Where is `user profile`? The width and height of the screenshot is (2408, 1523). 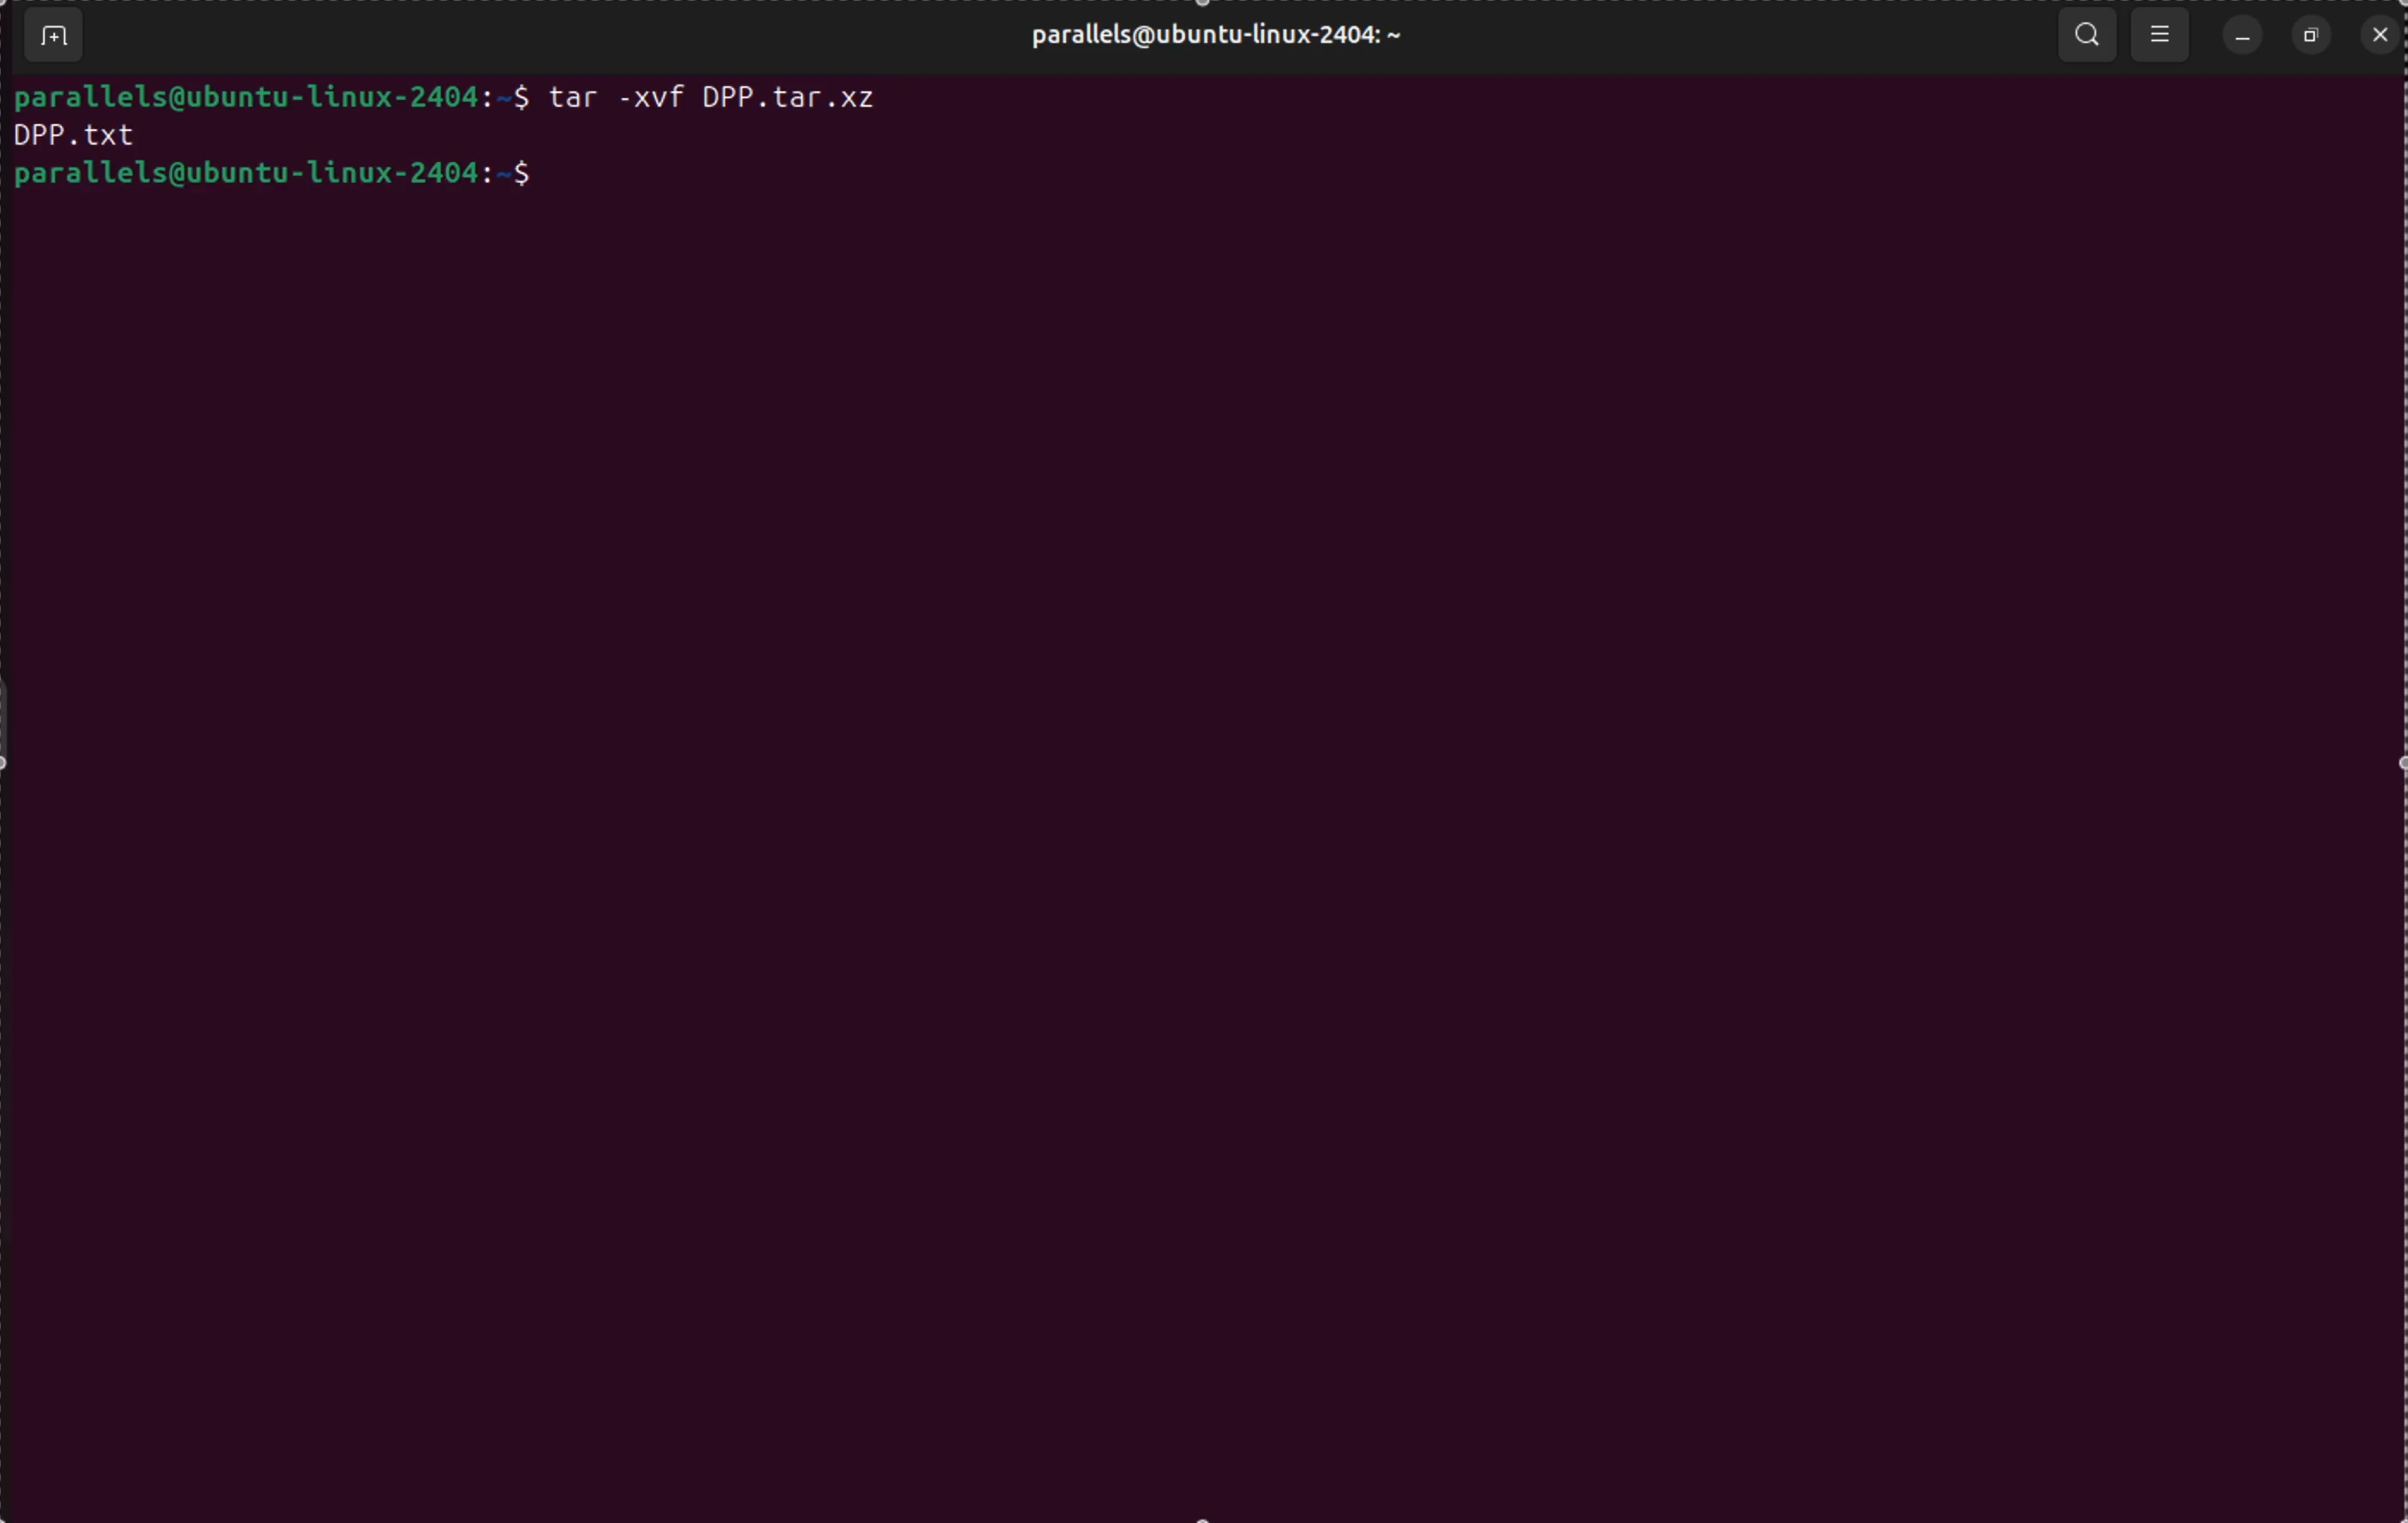 user profile is located at coordinates (1211, 39).